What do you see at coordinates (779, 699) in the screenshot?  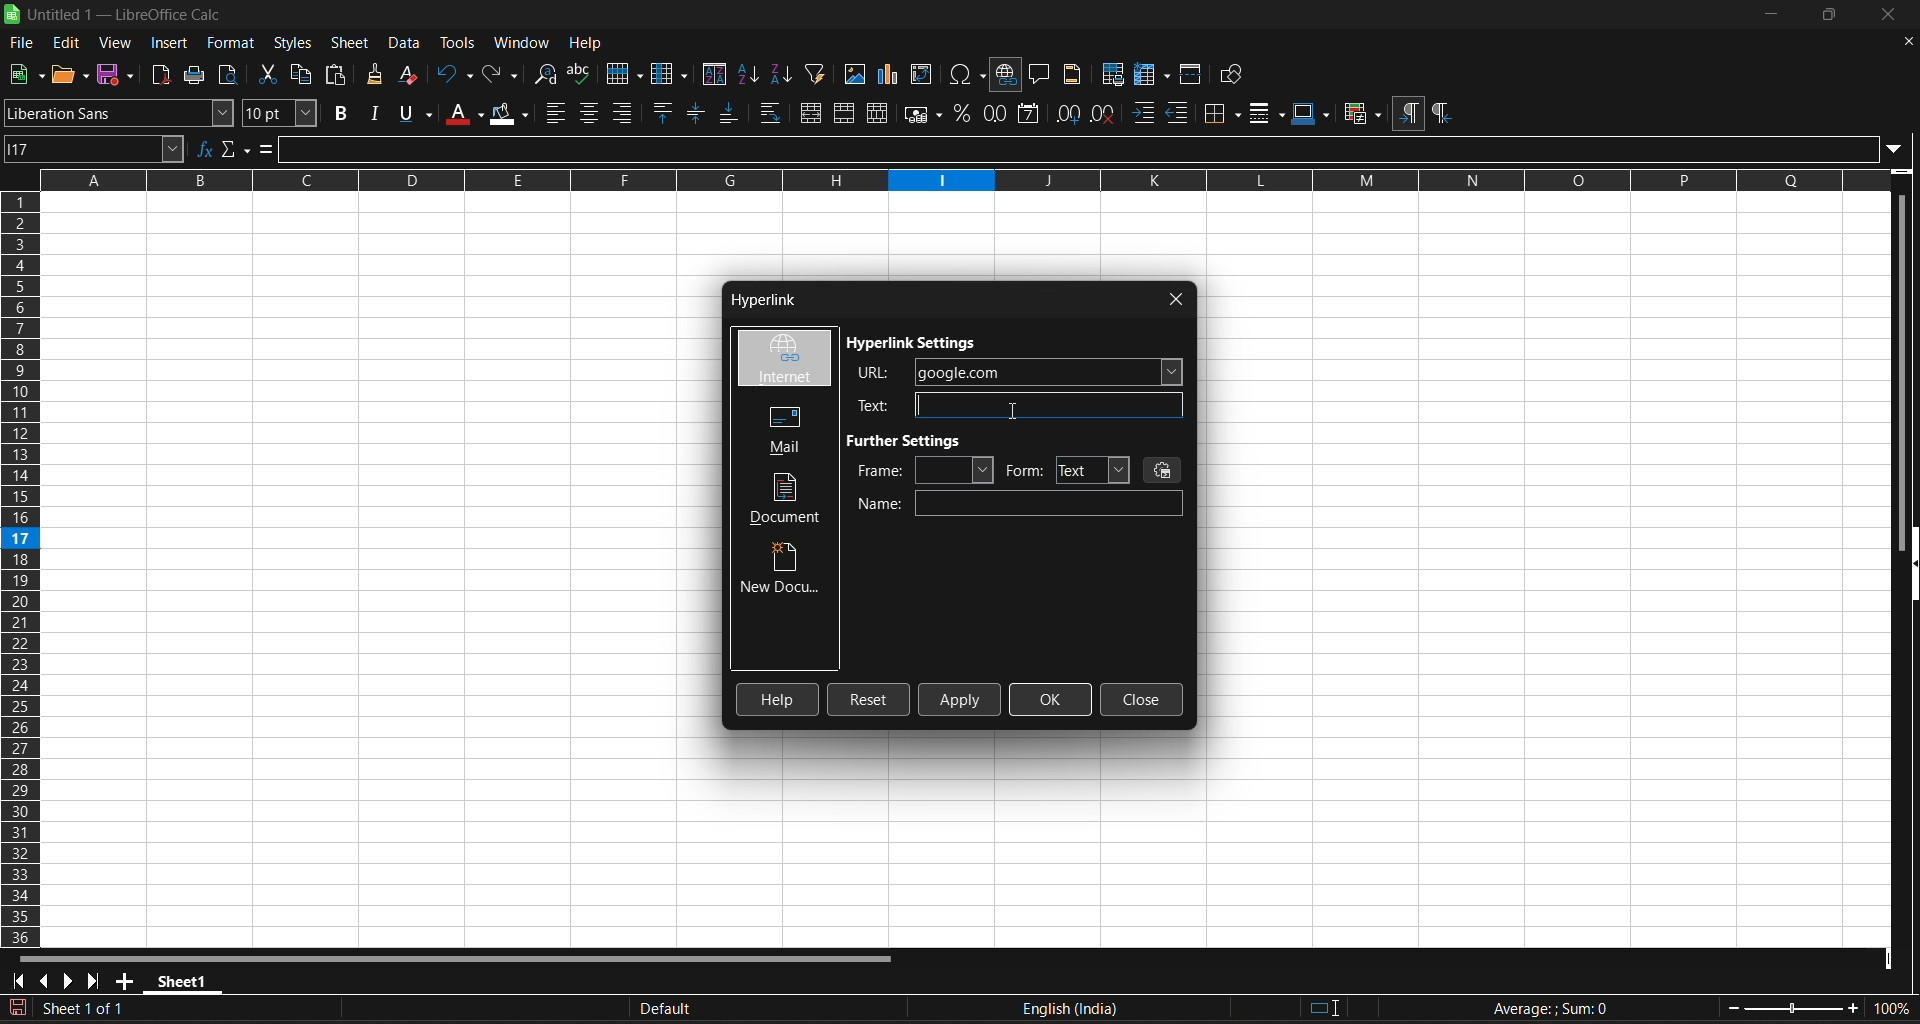 I see `help` at bounding box center [779, 699].